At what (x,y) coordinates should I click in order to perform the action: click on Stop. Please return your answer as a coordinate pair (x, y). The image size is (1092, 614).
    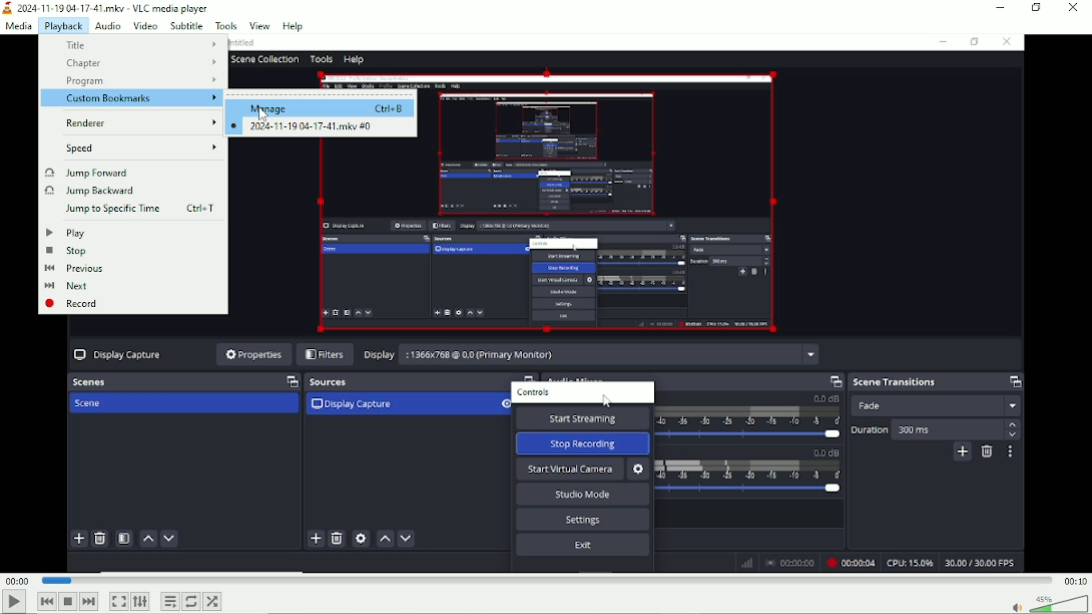
    Looking at the image, I should click on (70, 251).